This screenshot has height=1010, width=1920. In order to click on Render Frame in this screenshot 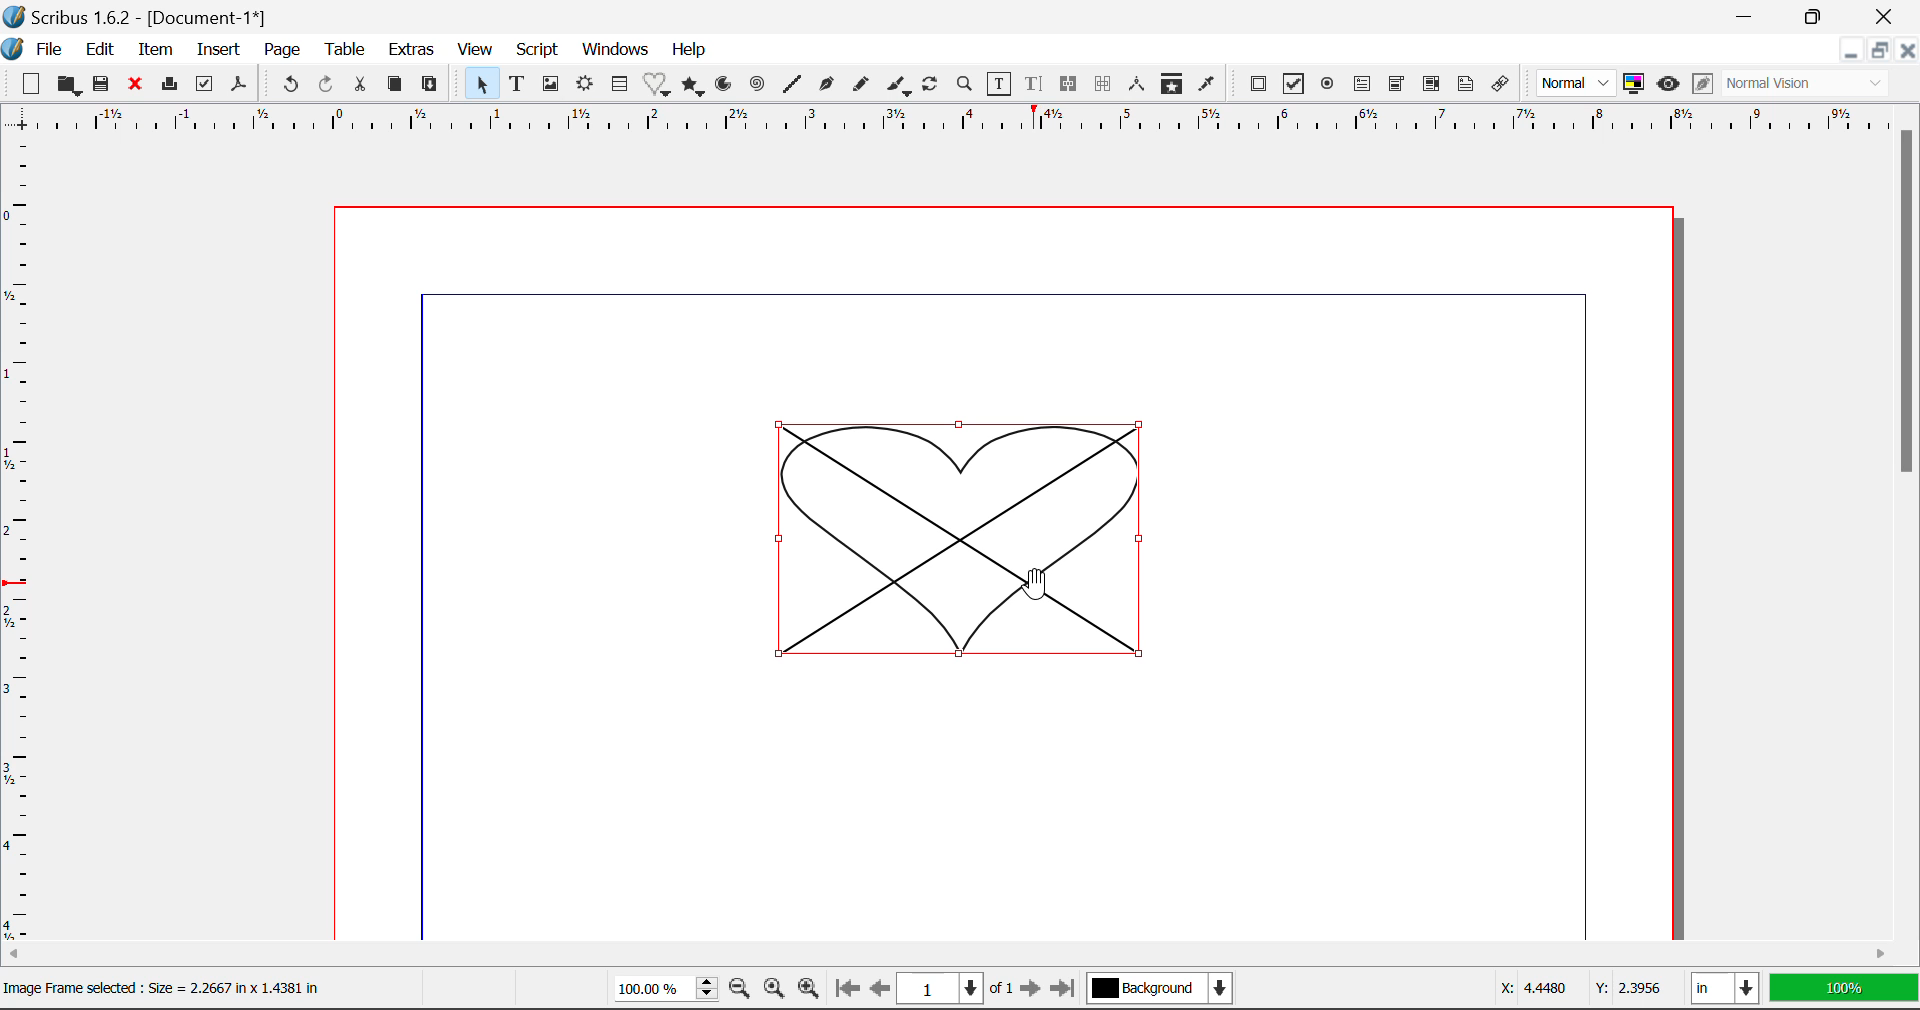, I will do `click(586, 85)`.